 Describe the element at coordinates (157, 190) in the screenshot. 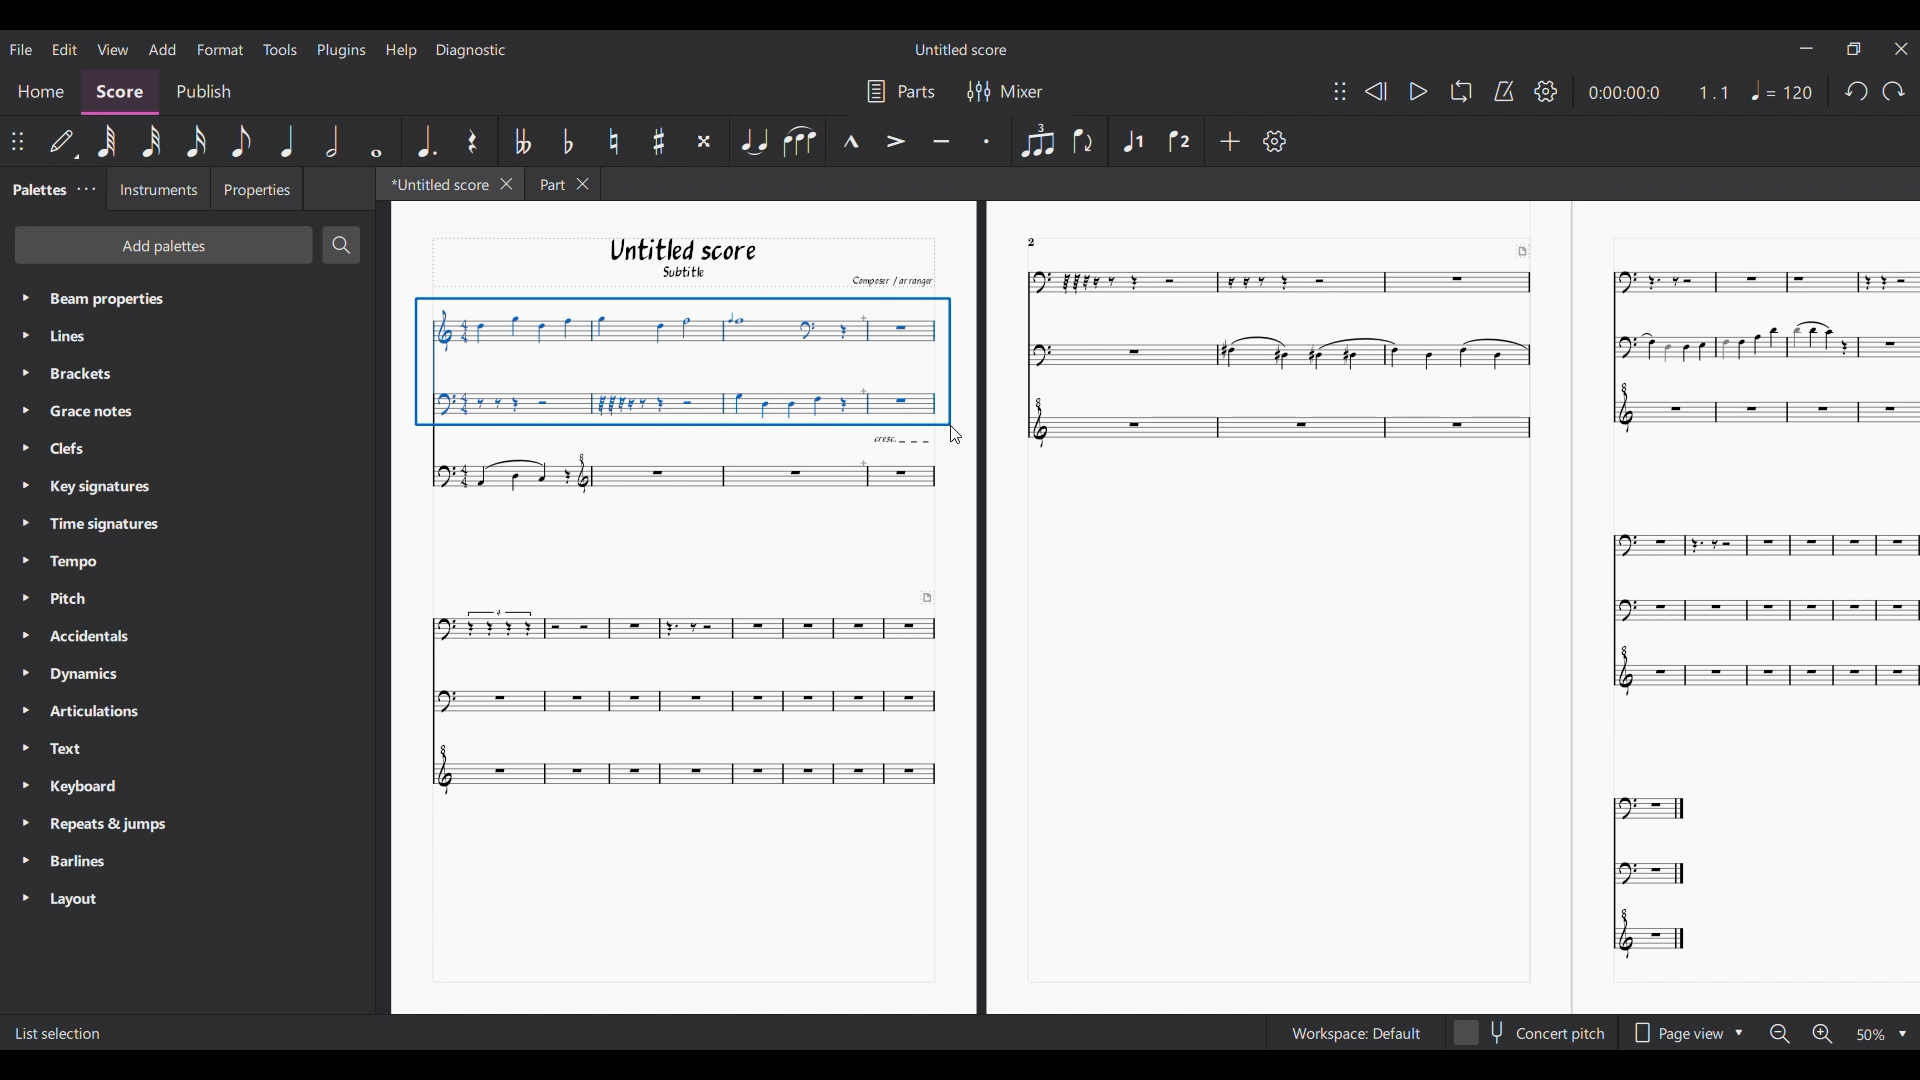

I see `Instruments` at that location.